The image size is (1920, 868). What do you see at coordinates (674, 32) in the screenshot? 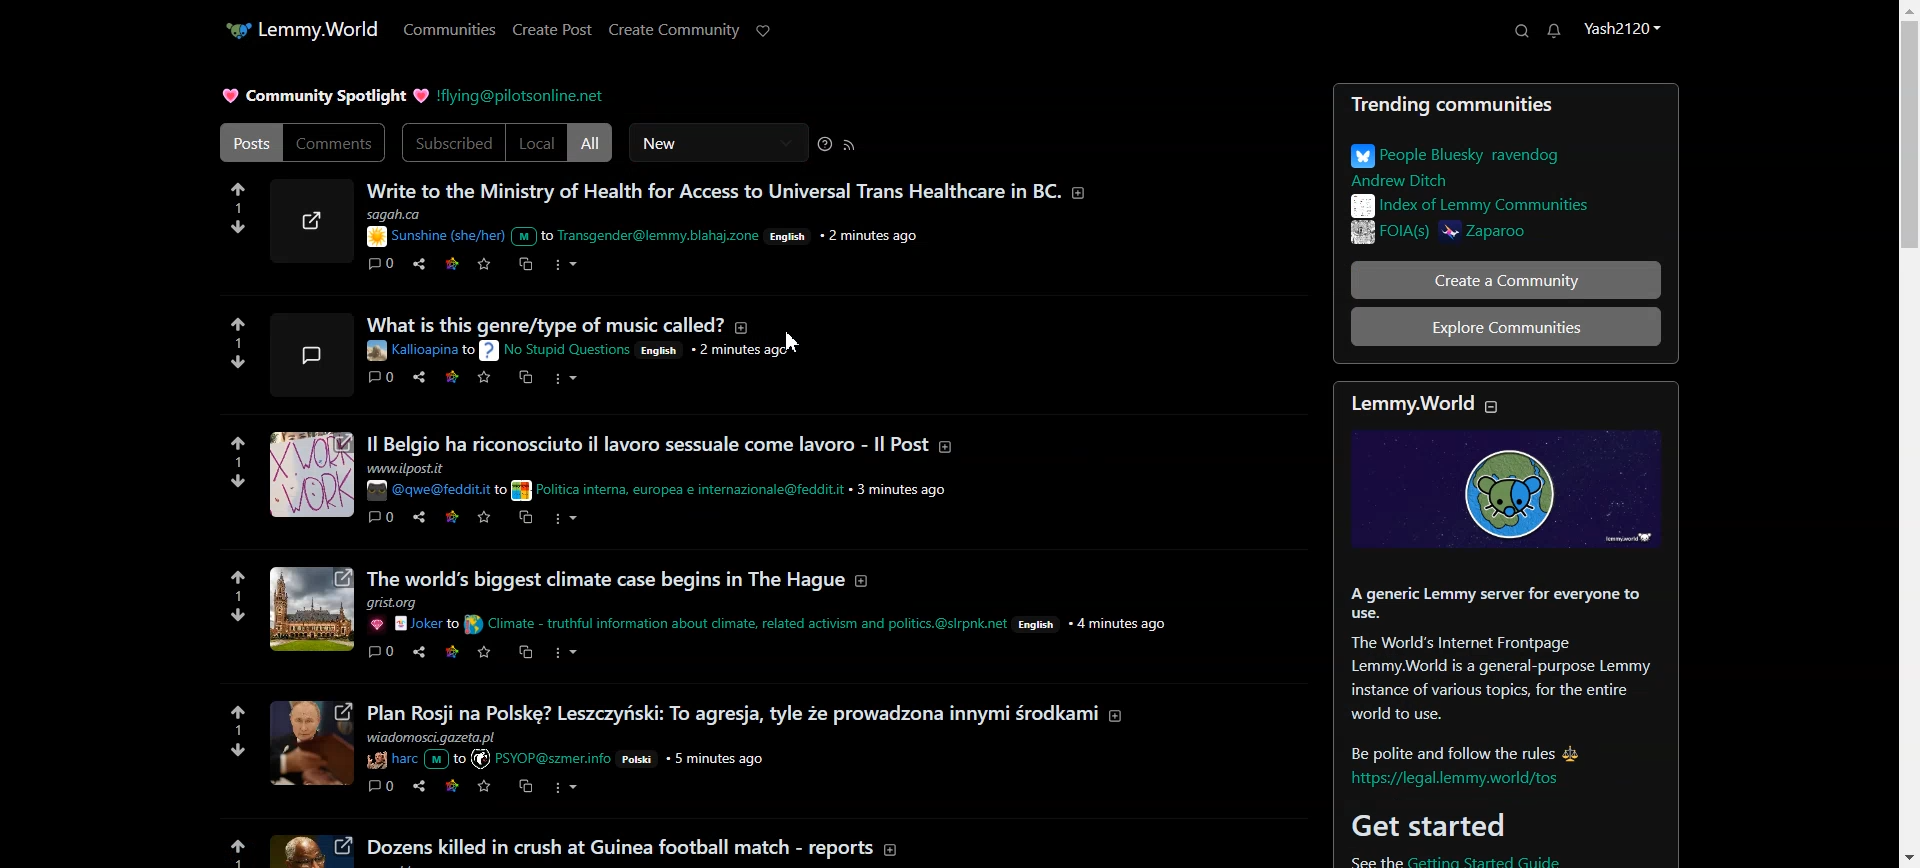
I see `Create Community` at bounding box center [674, 32].